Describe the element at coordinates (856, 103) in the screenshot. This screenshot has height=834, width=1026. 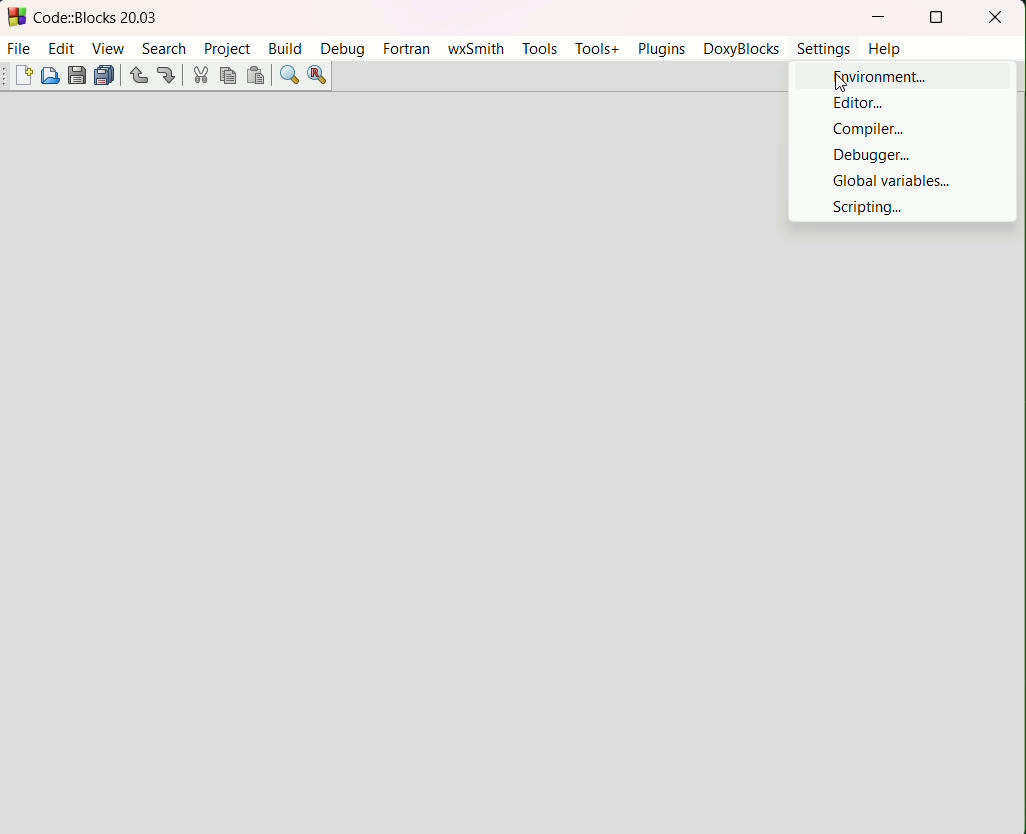
I see `editor` at that location.